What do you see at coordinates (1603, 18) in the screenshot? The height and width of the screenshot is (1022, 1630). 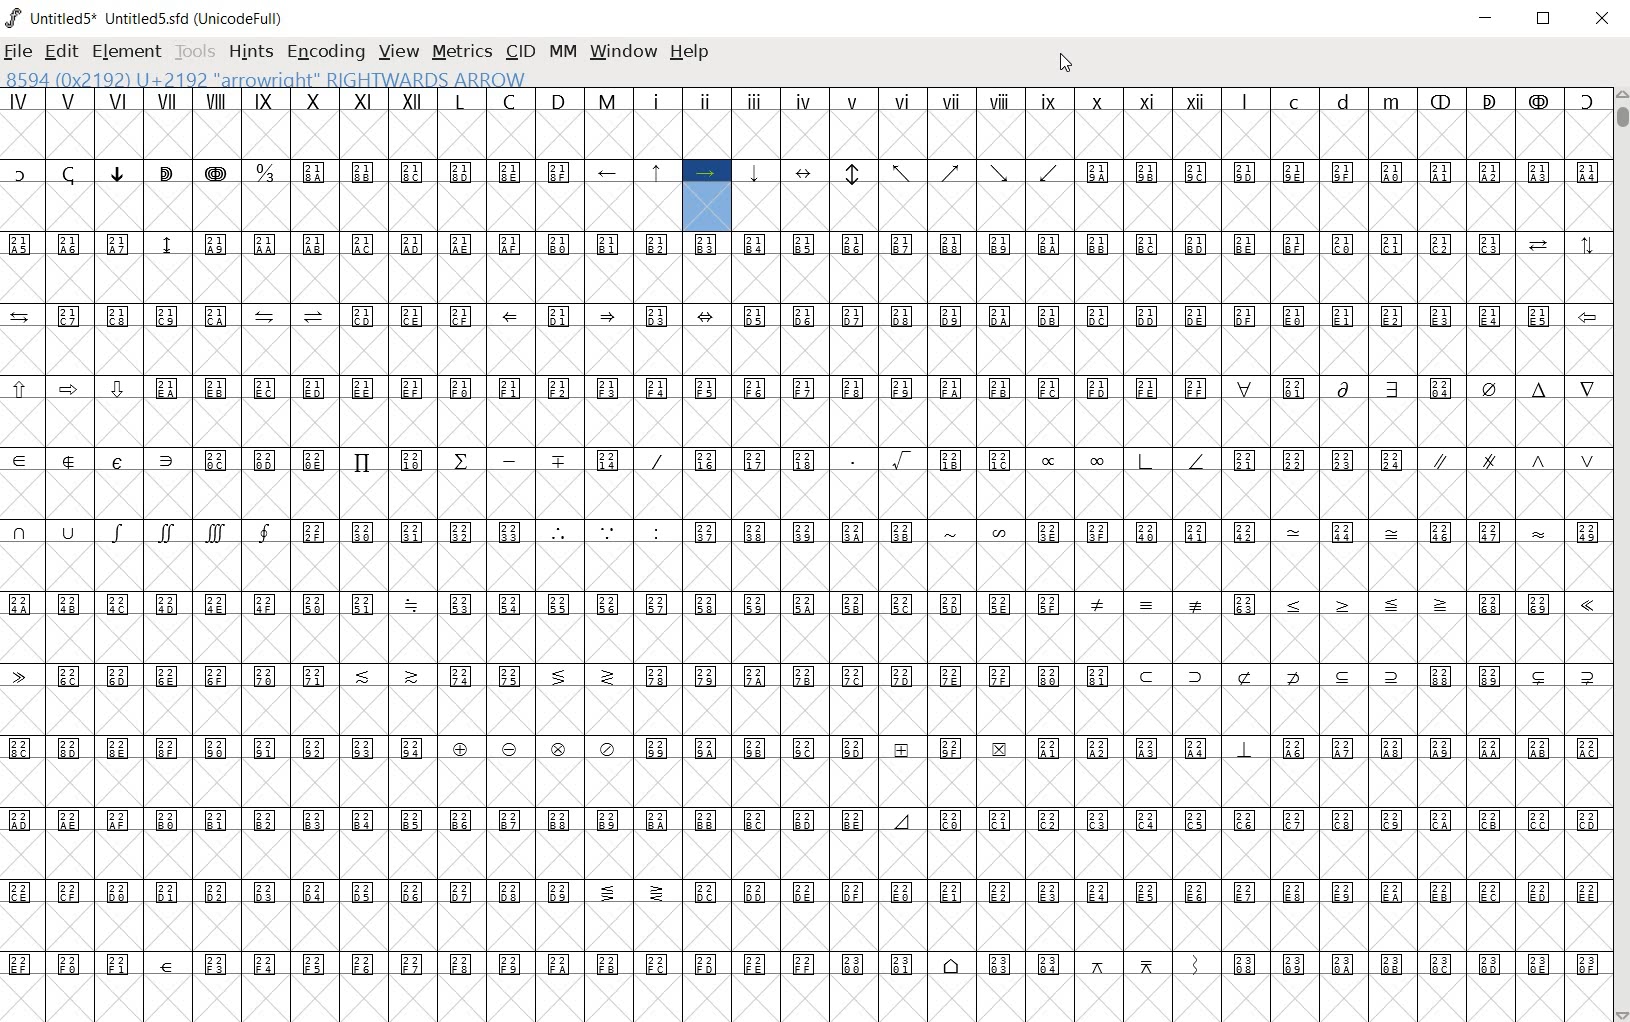 I see `CLOSE` at bounding box center [1603, 18].